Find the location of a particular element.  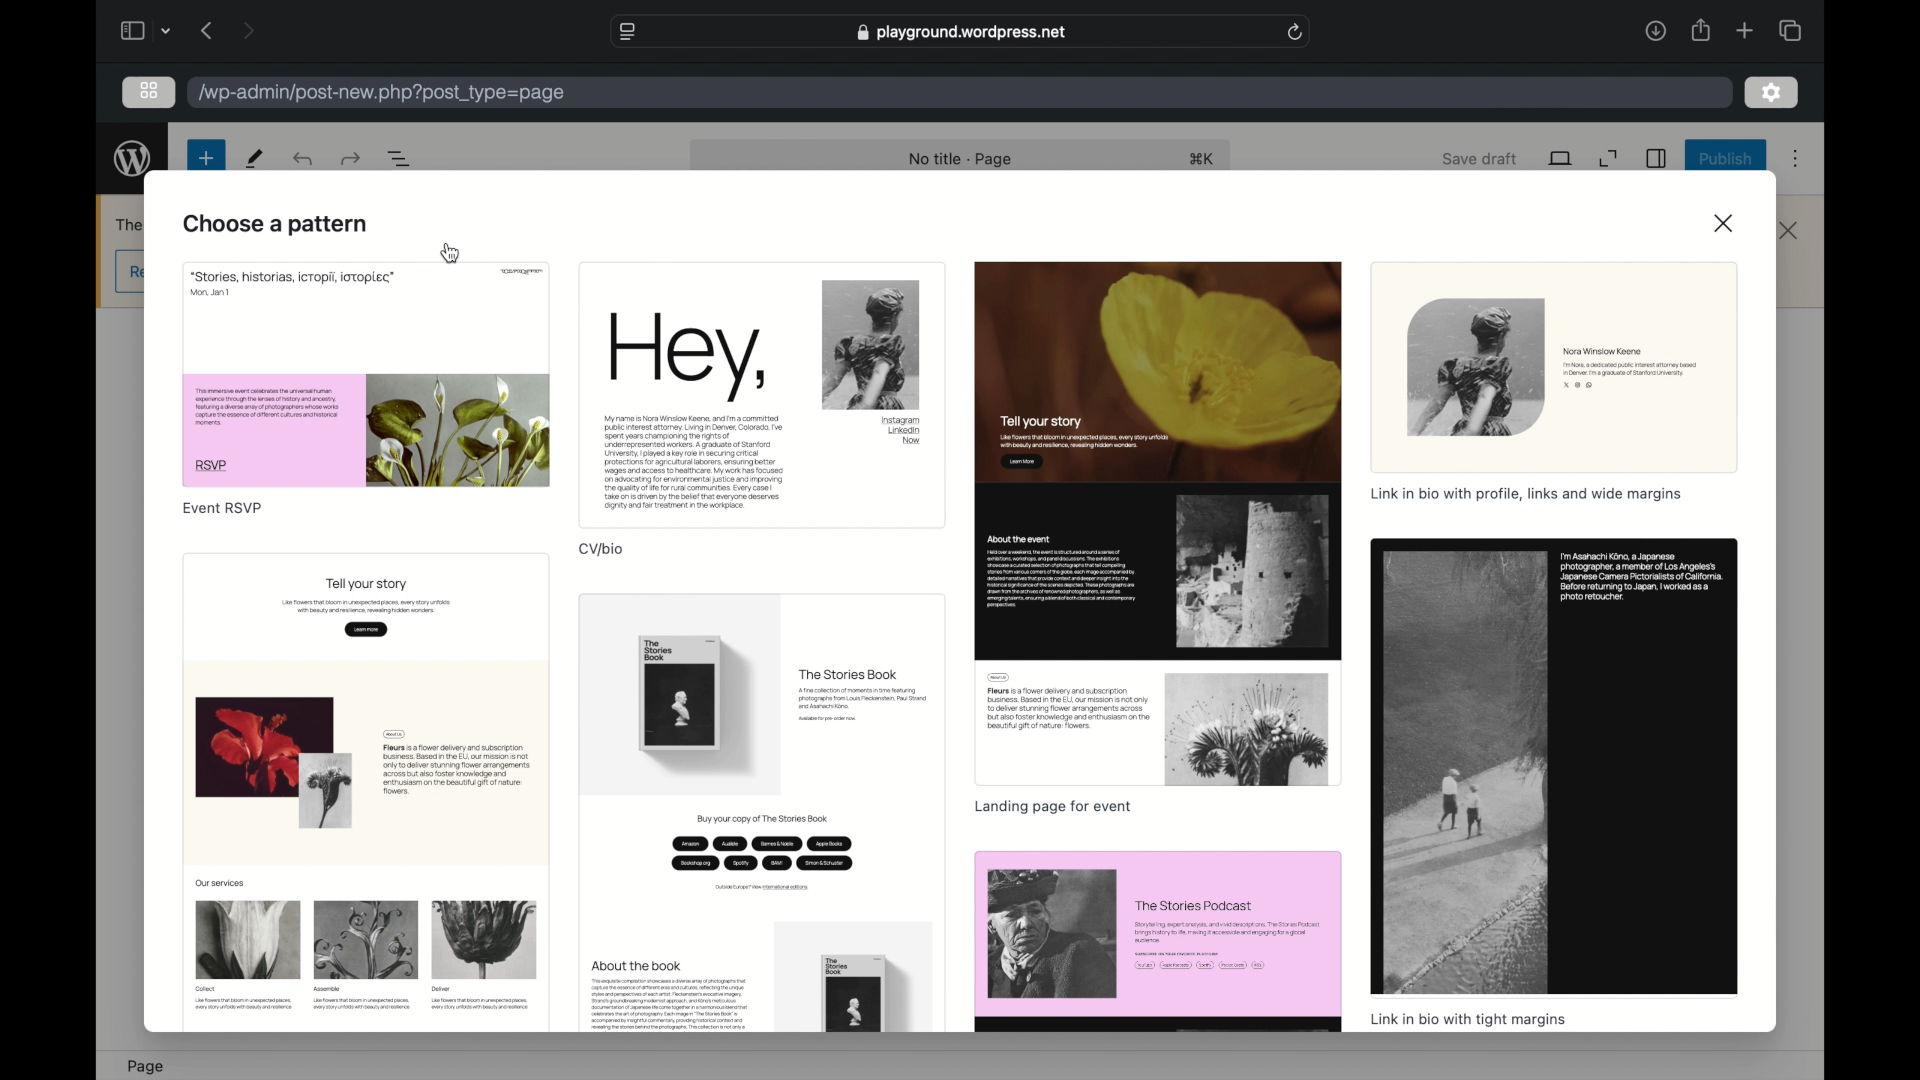

no title - page is located at coordinates (962, 160).